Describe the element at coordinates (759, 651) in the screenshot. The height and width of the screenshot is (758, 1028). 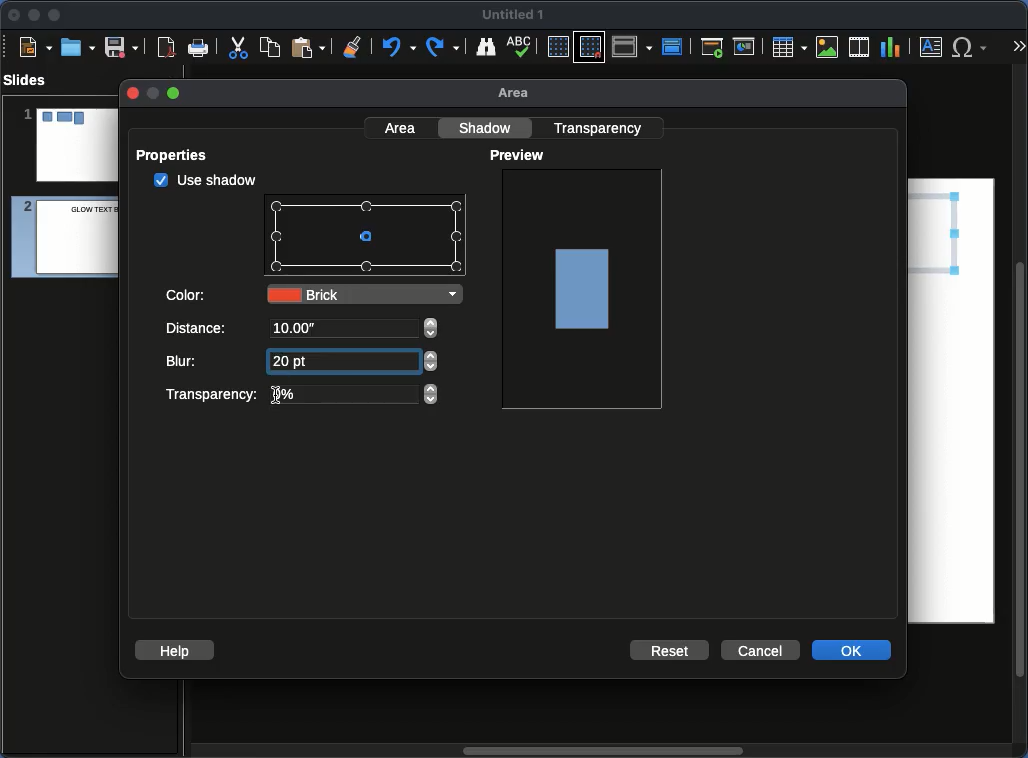
I see `Cancel` at that location.